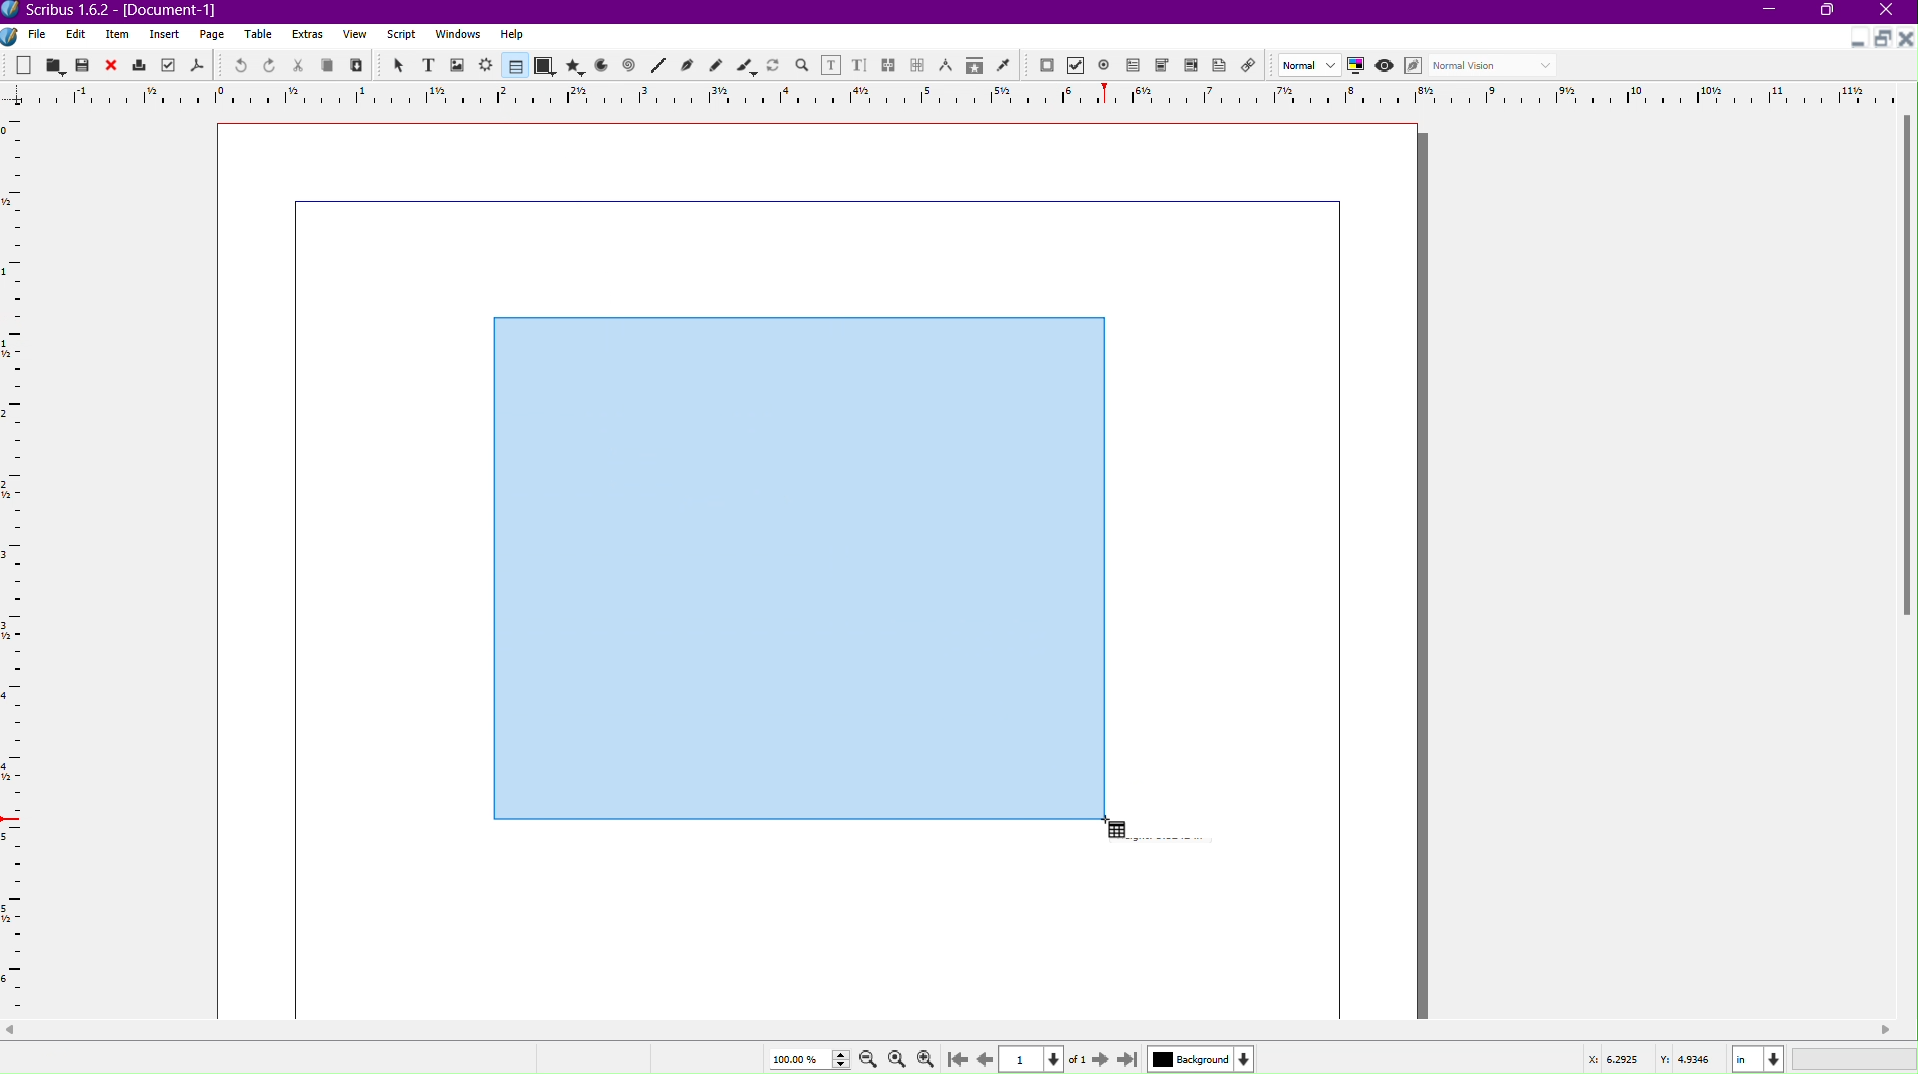  What do you see at coordinates (716, 65) in the screenshot?
I see `Freehand Line` at bounding box center [716, 65].